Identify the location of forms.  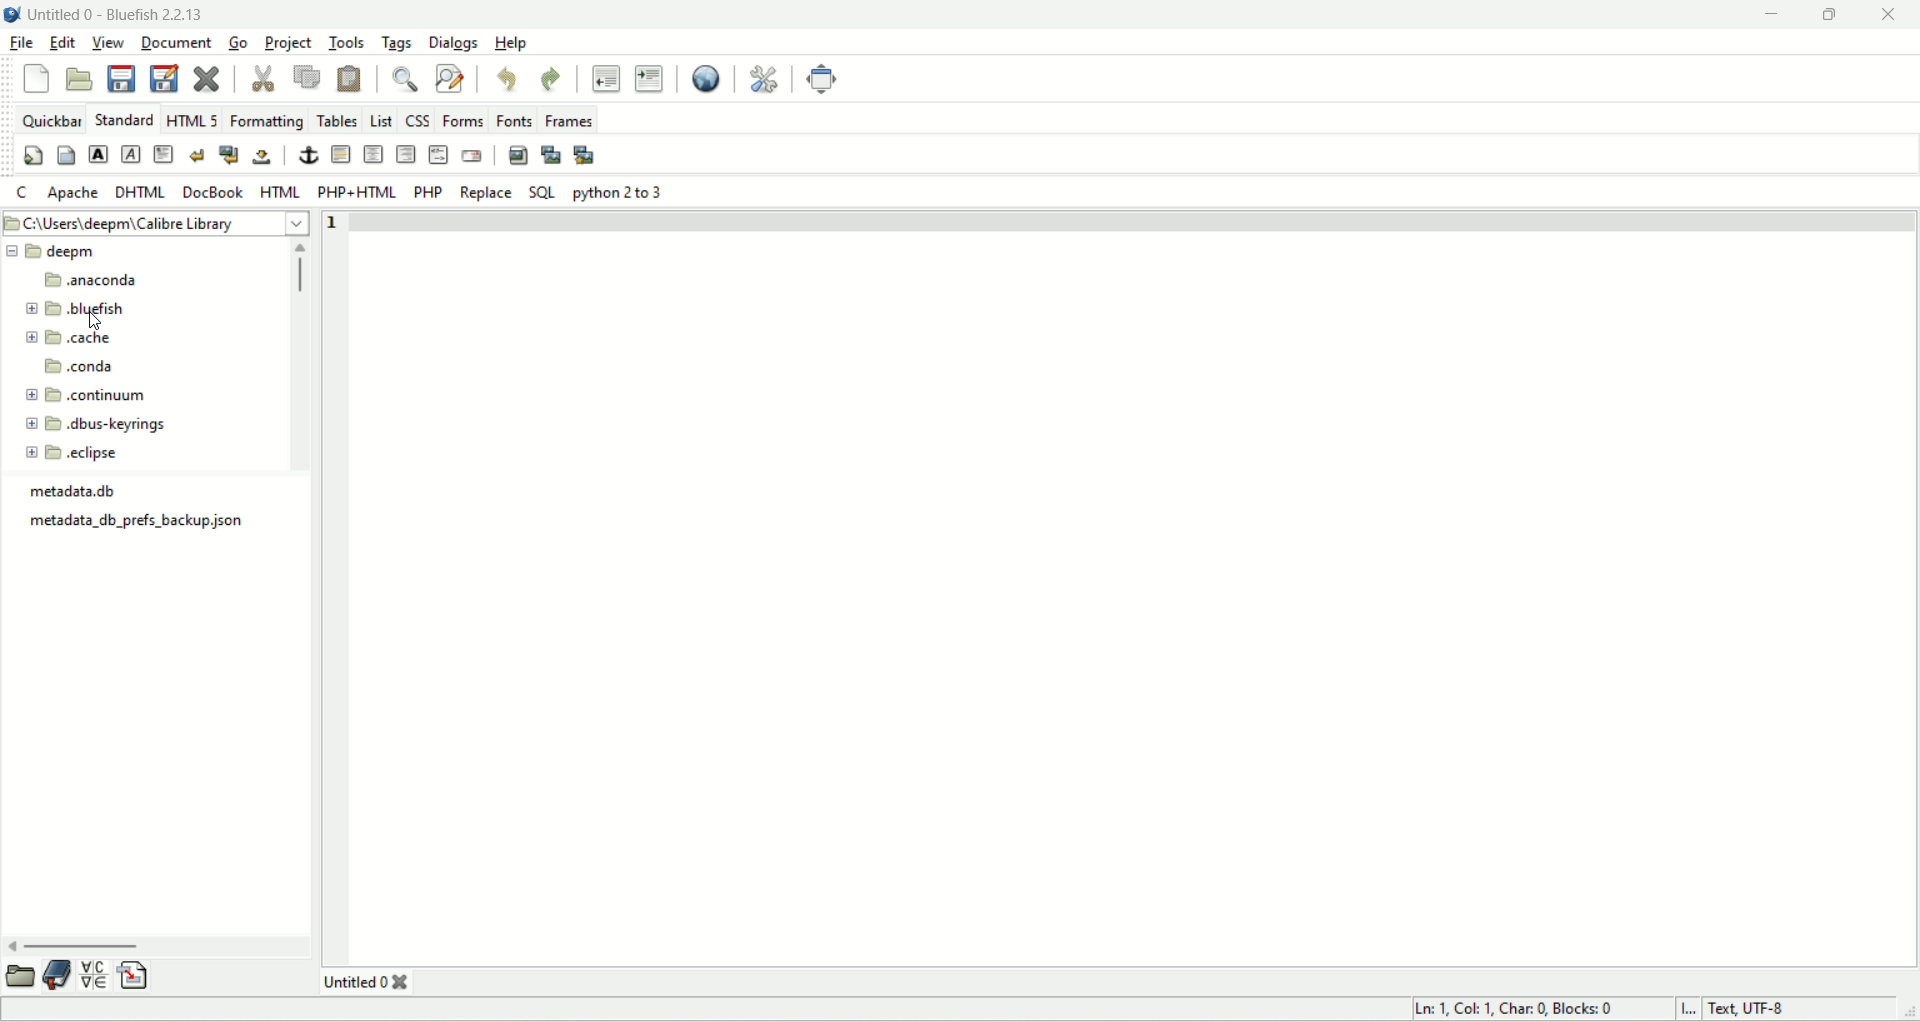
(462, 122).